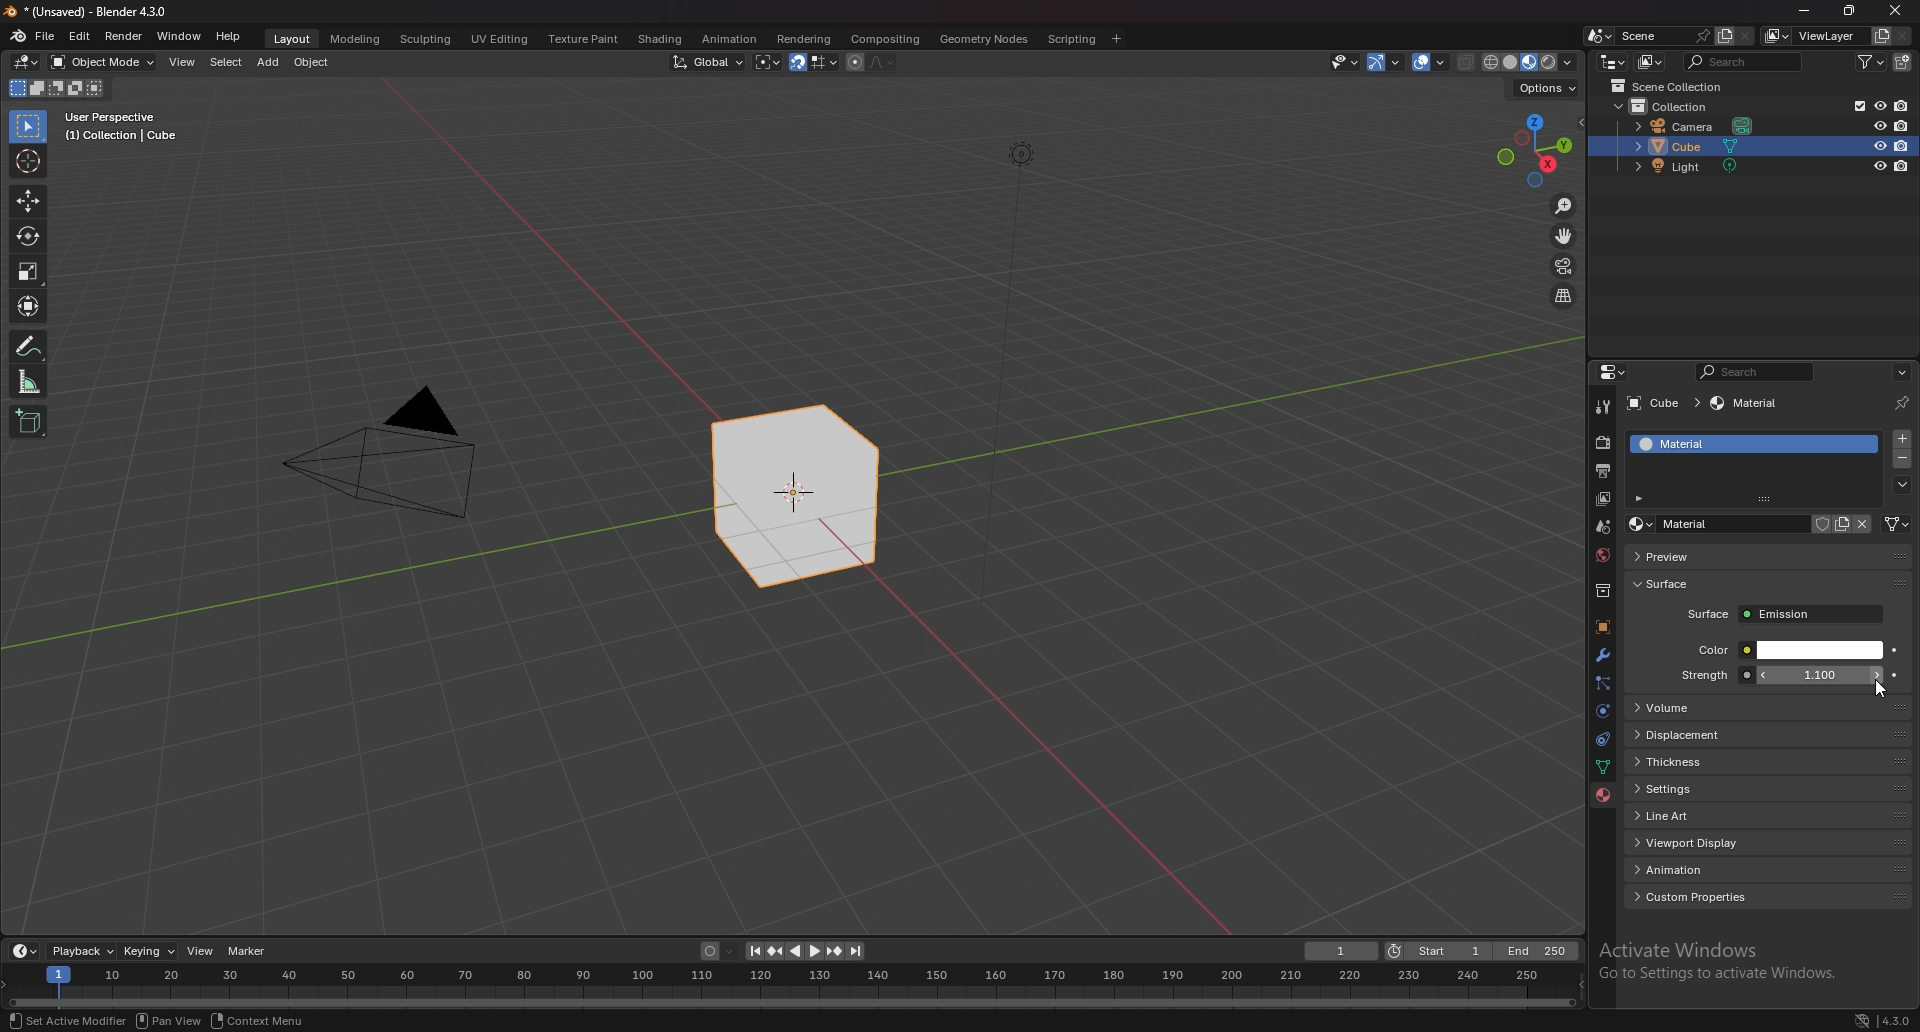 This screenshot has height=1032, width=1920. What do you see at coordinates (1902, 125) in the screenshot?
I see `disable in renders` at bounding box center [1902, 125].